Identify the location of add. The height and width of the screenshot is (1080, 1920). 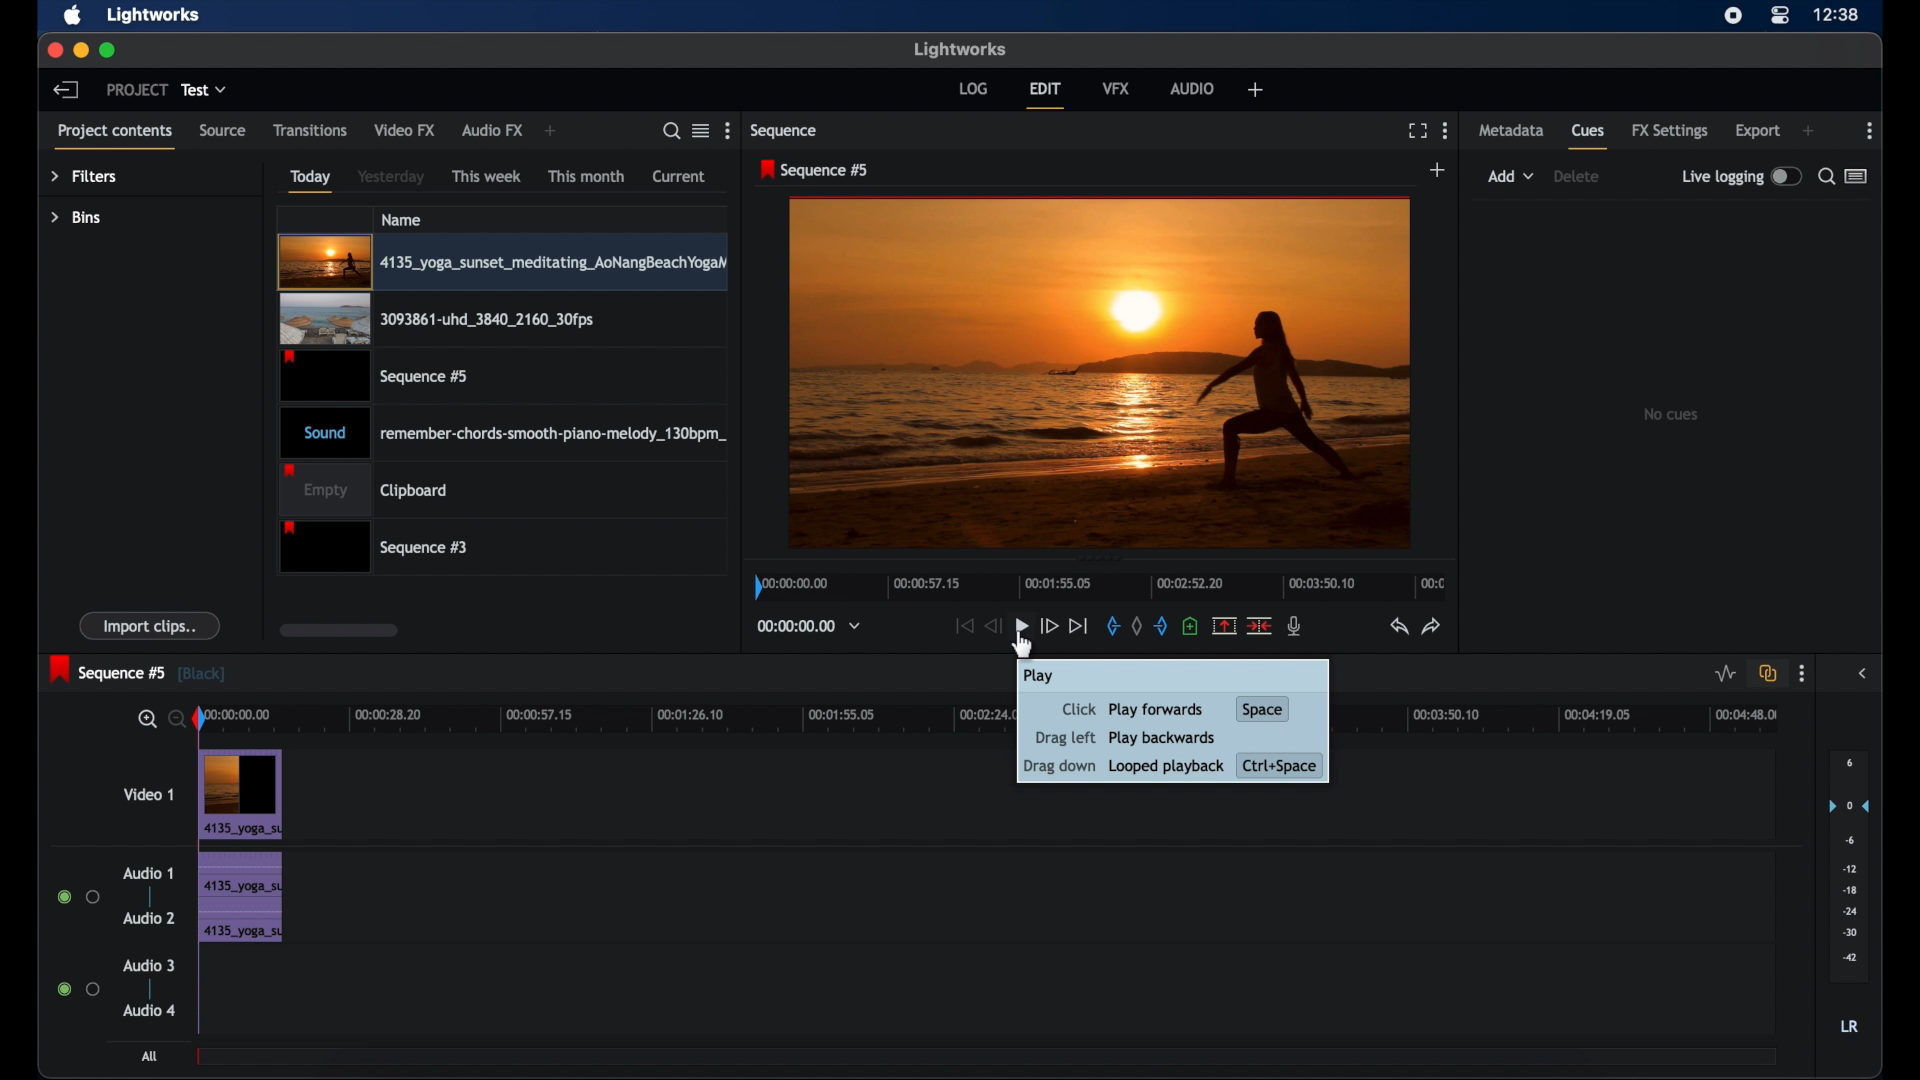
(551, 130).